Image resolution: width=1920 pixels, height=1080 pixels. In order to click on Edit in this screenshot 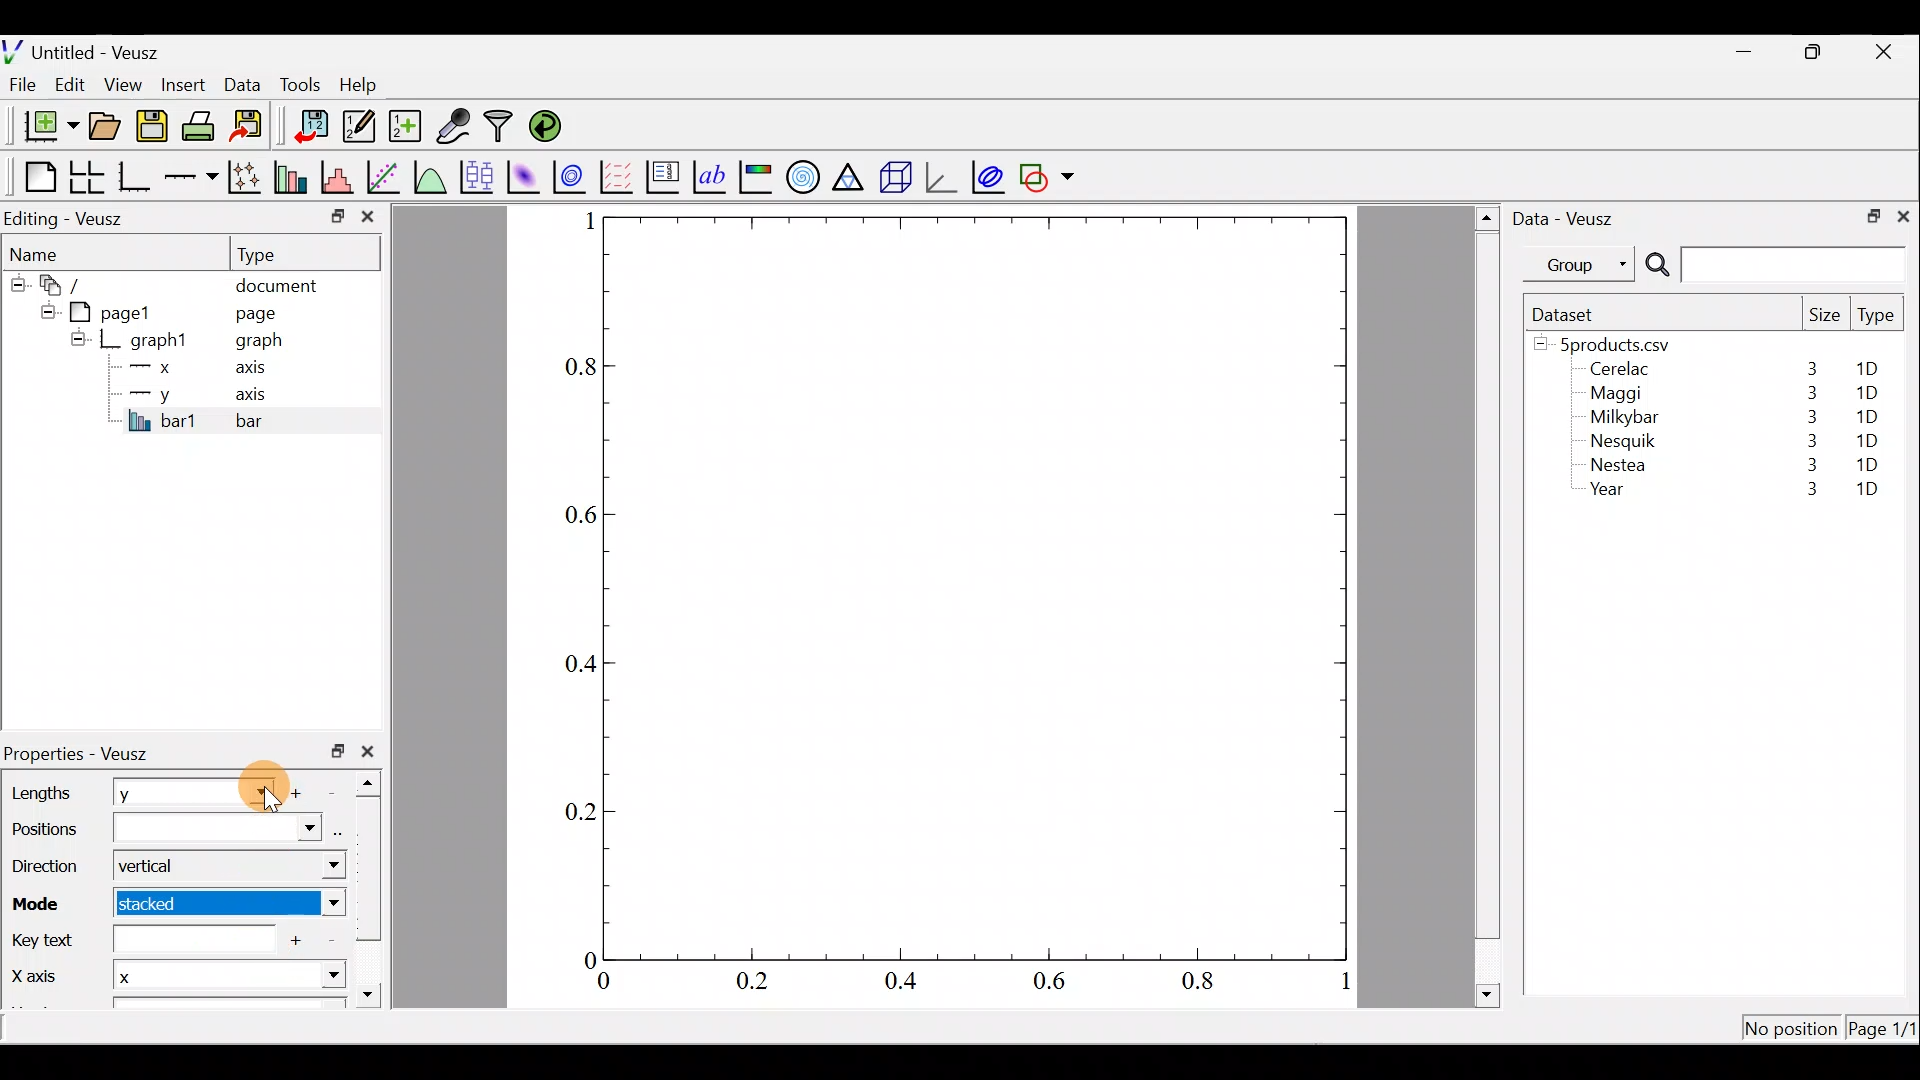, I will do `click(70, 83)`.